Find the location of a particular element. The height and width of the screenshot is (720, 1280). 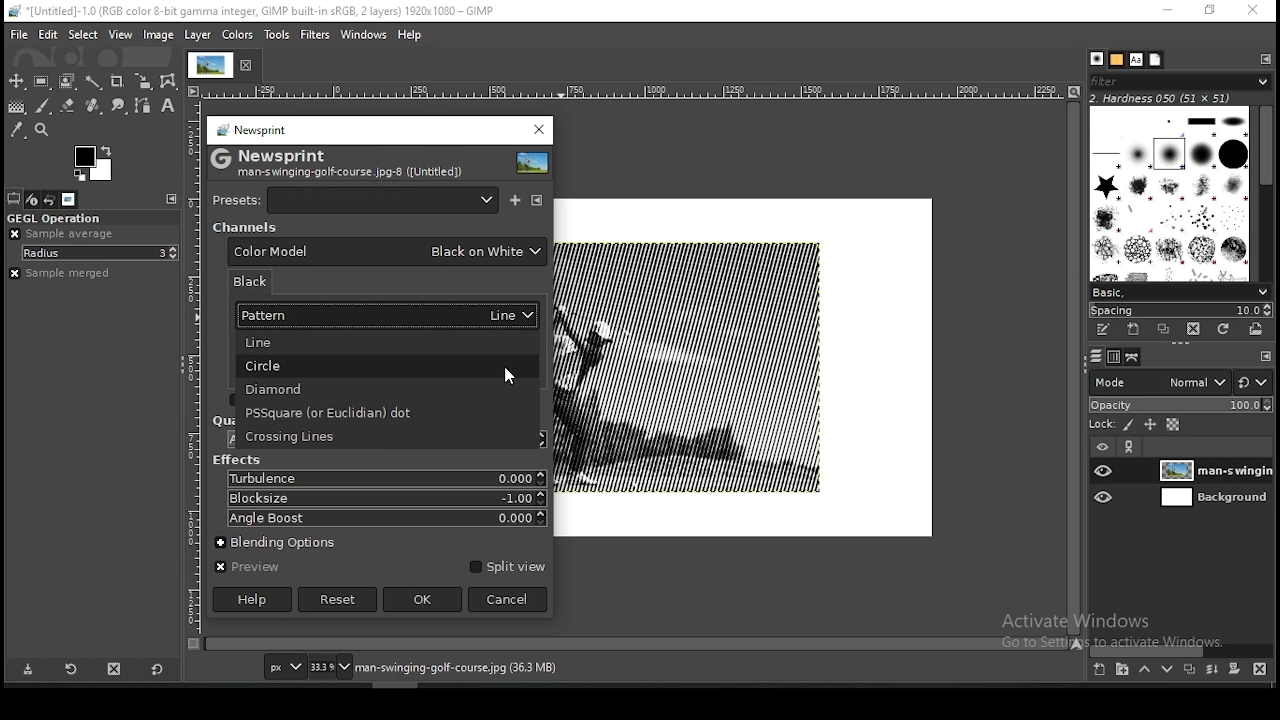

mouse pointer is located at coordinates (512, 374).